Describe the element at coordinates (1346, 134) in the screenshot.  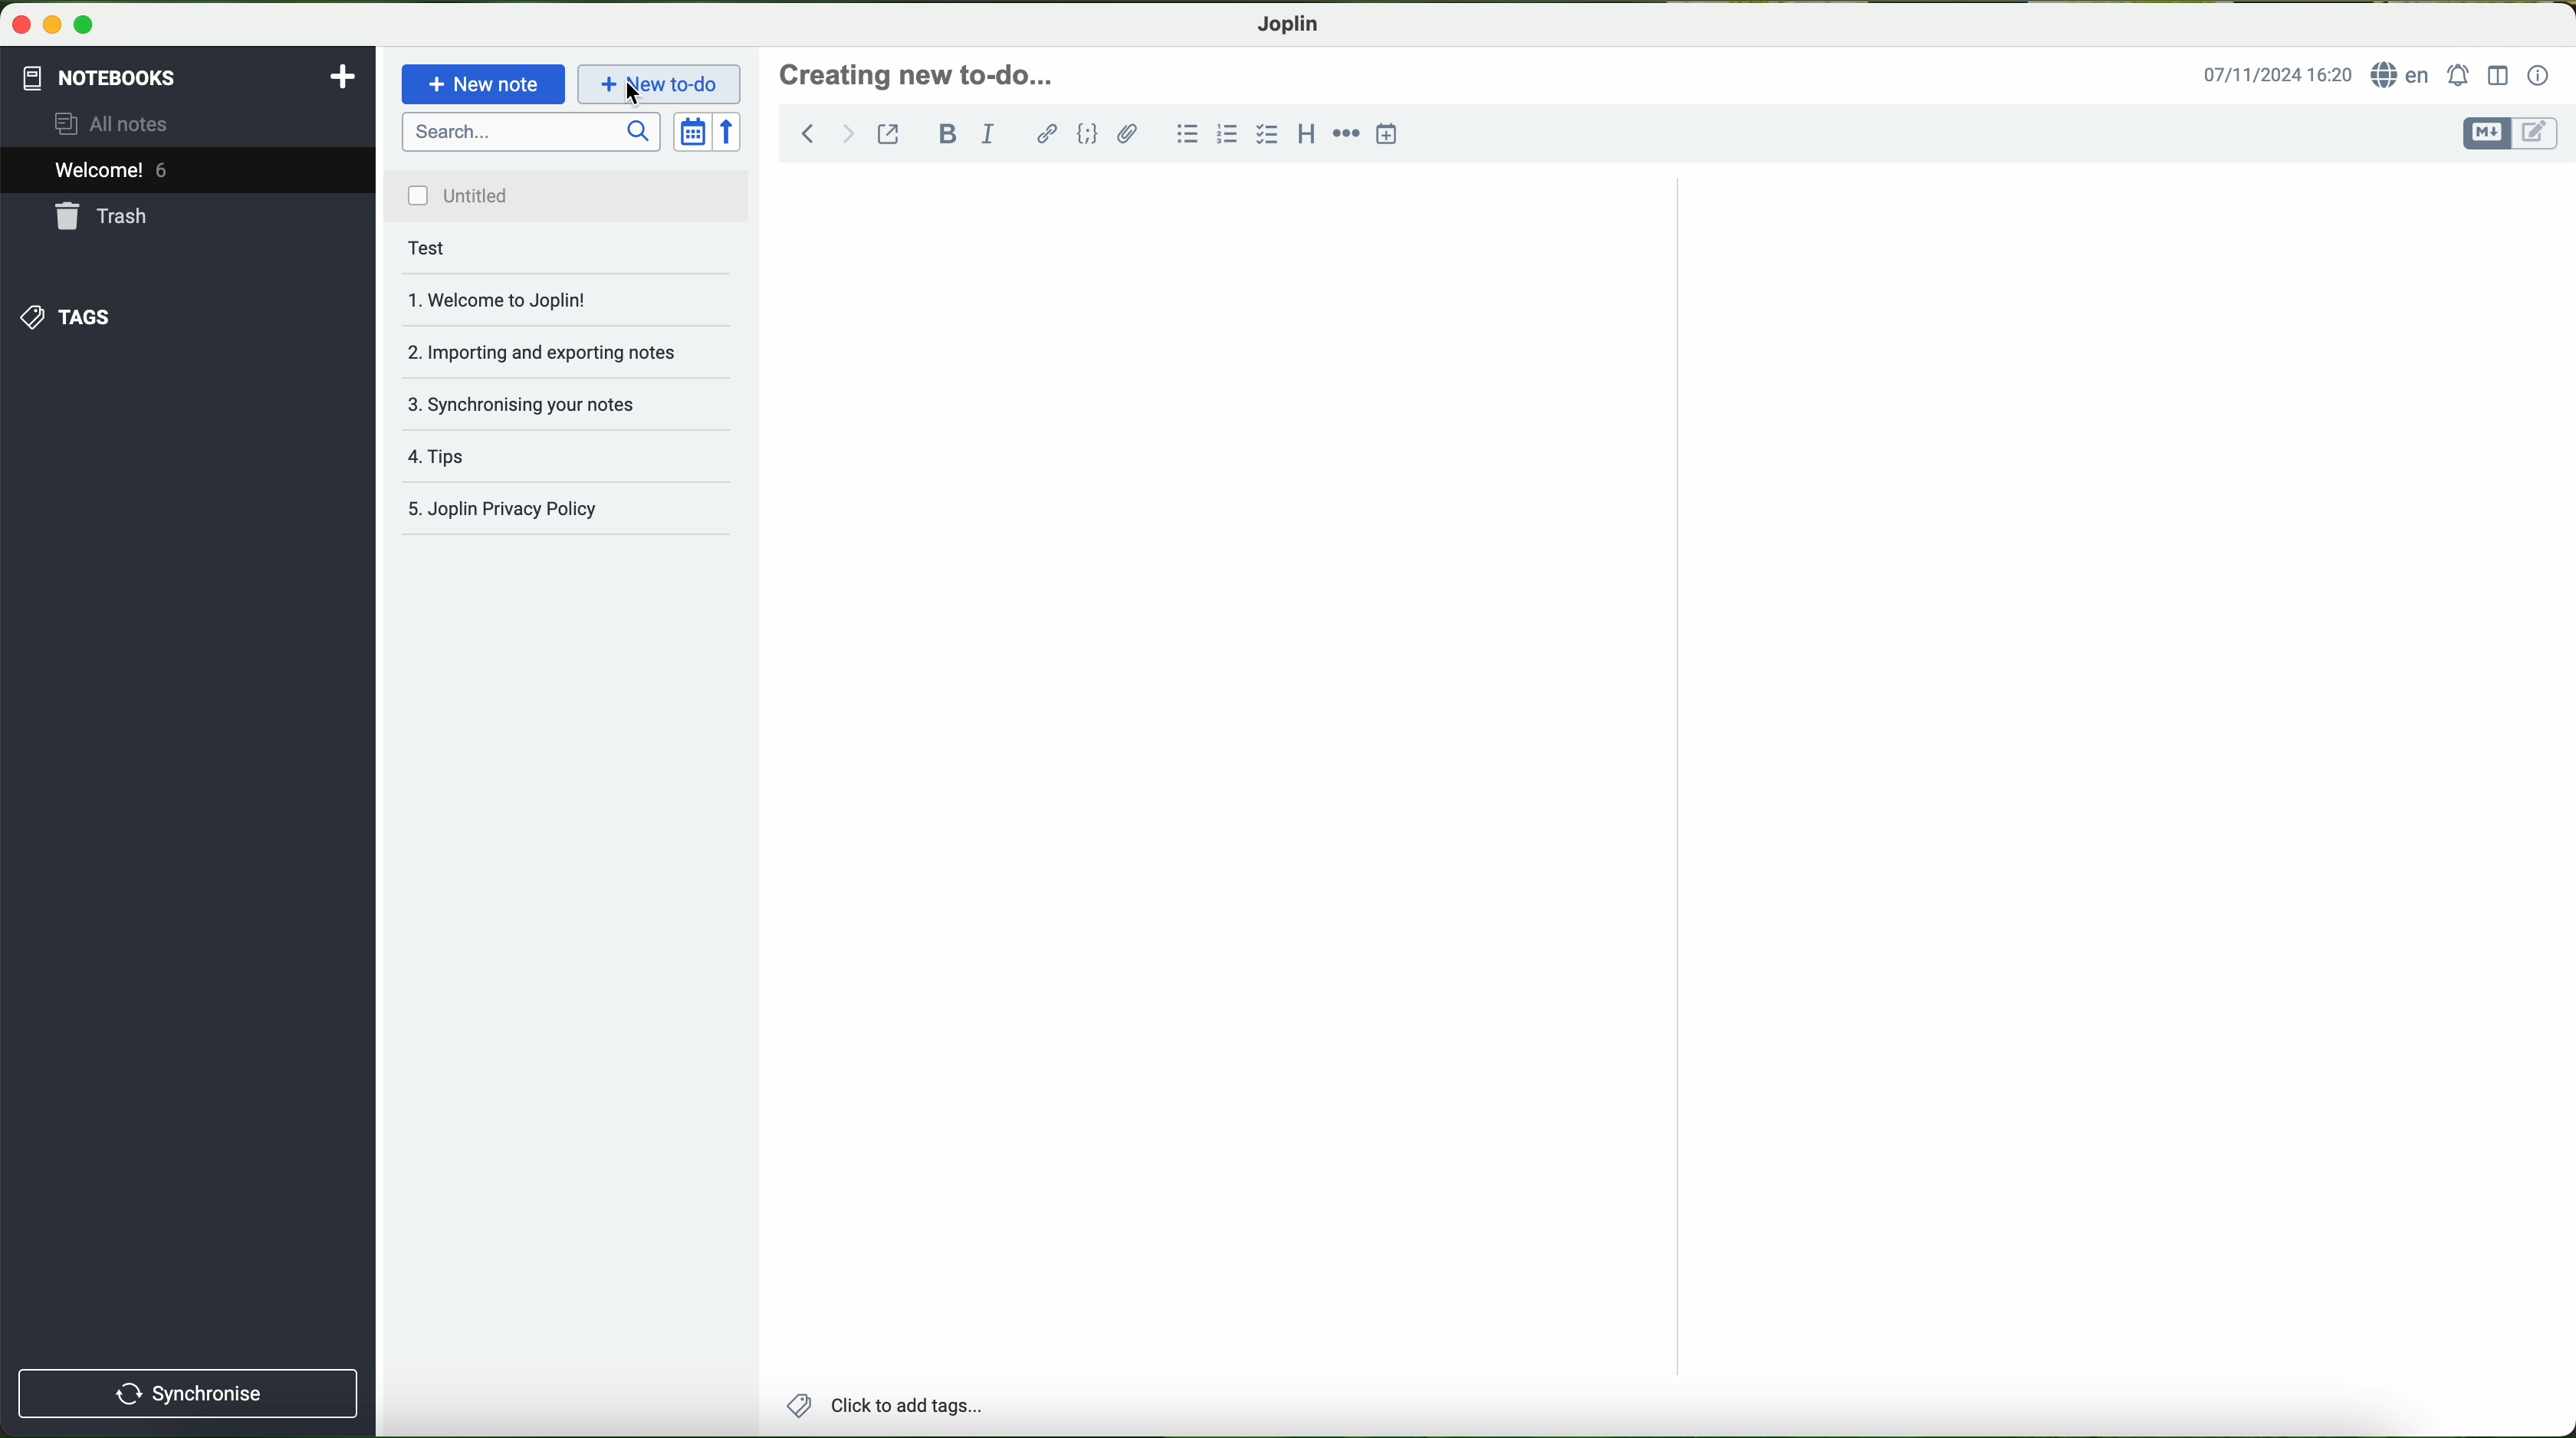
I see `horizontal rule` at that location.